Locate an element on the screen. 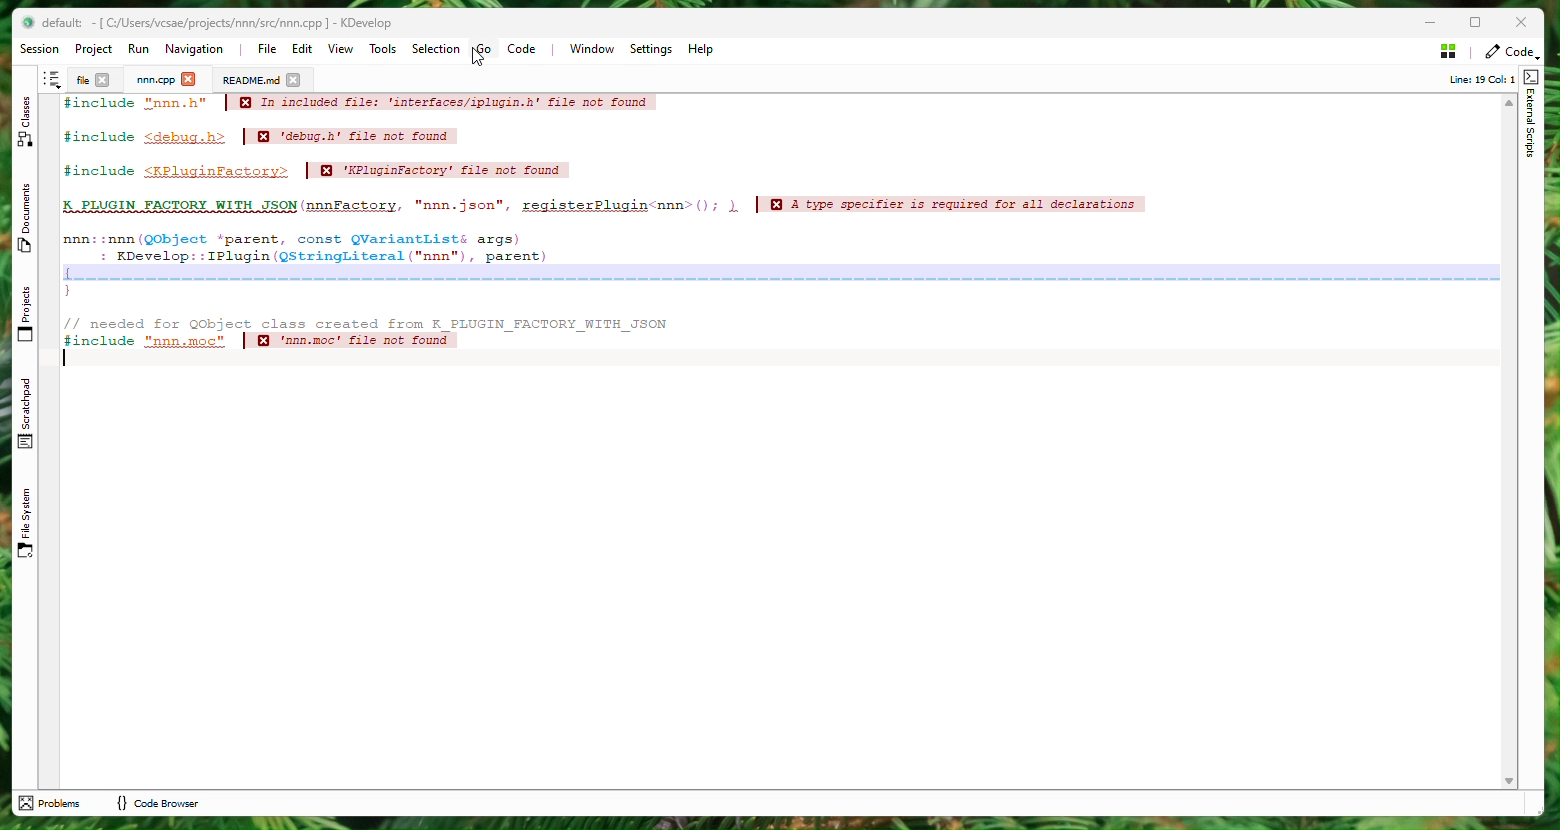  close tab is located at coordinates (294, 80).